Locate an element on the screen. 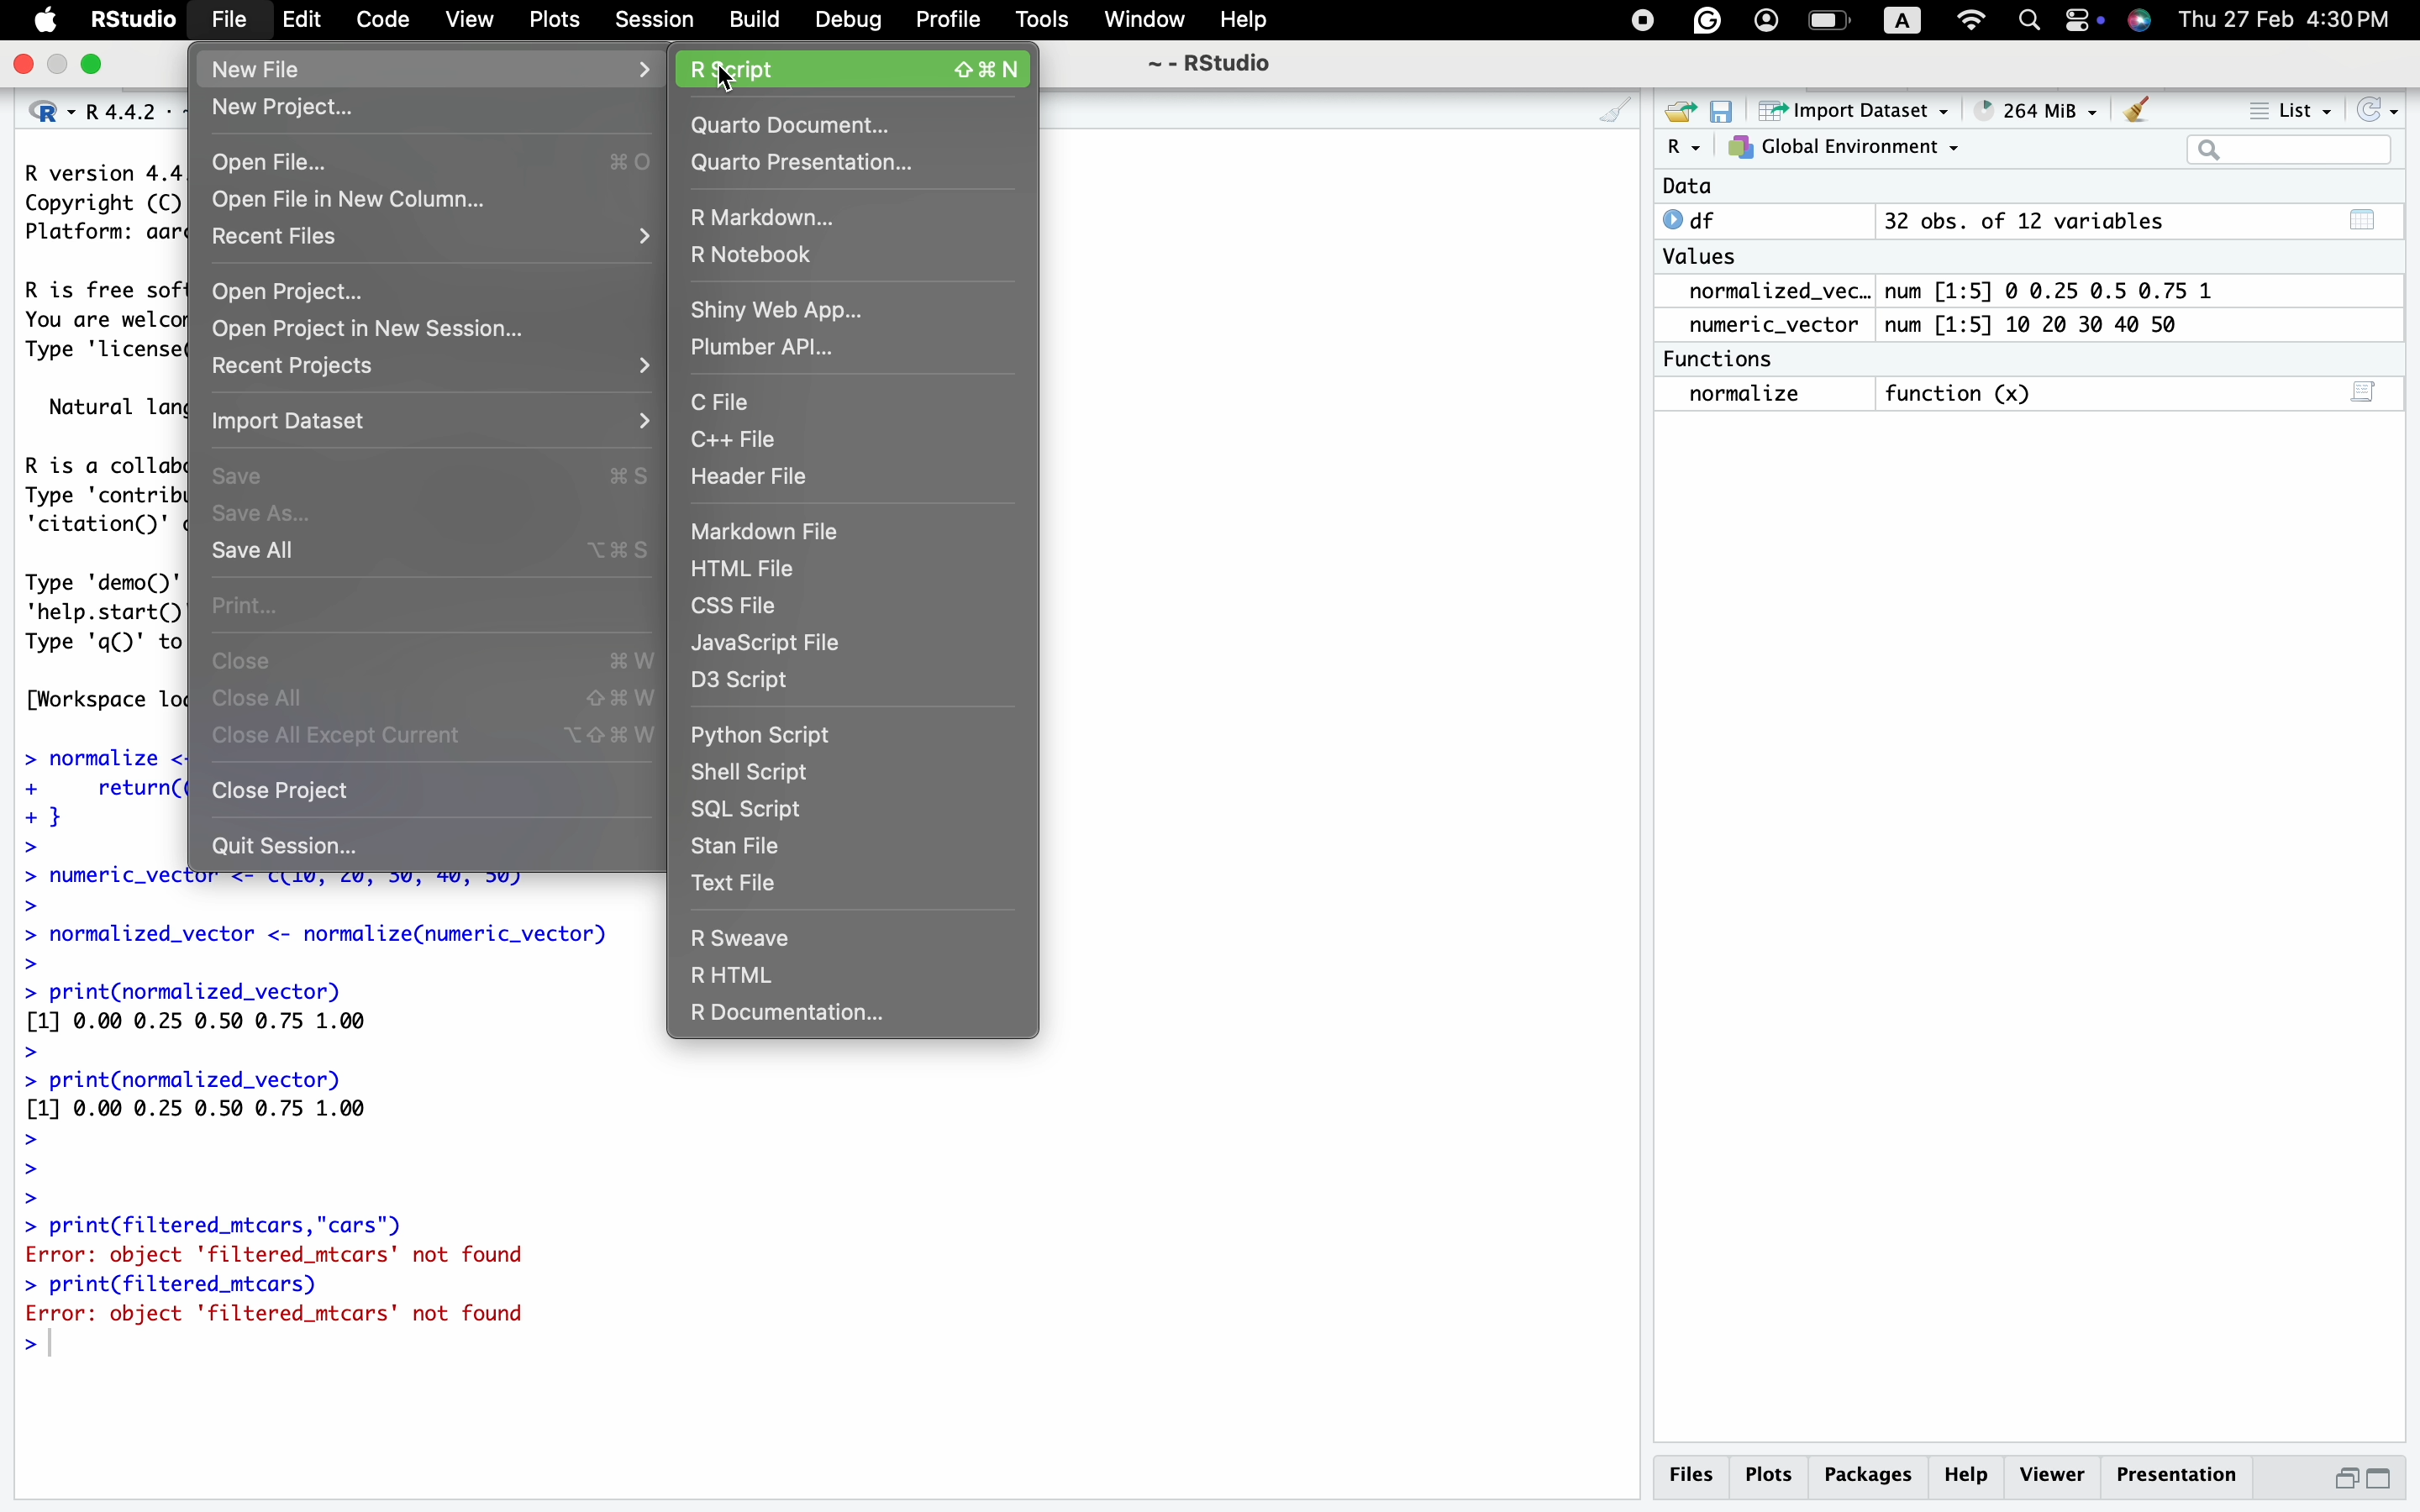 The width and height of the screenshot is (2420, 1512). recent projects is located at coordinates (433, 374).